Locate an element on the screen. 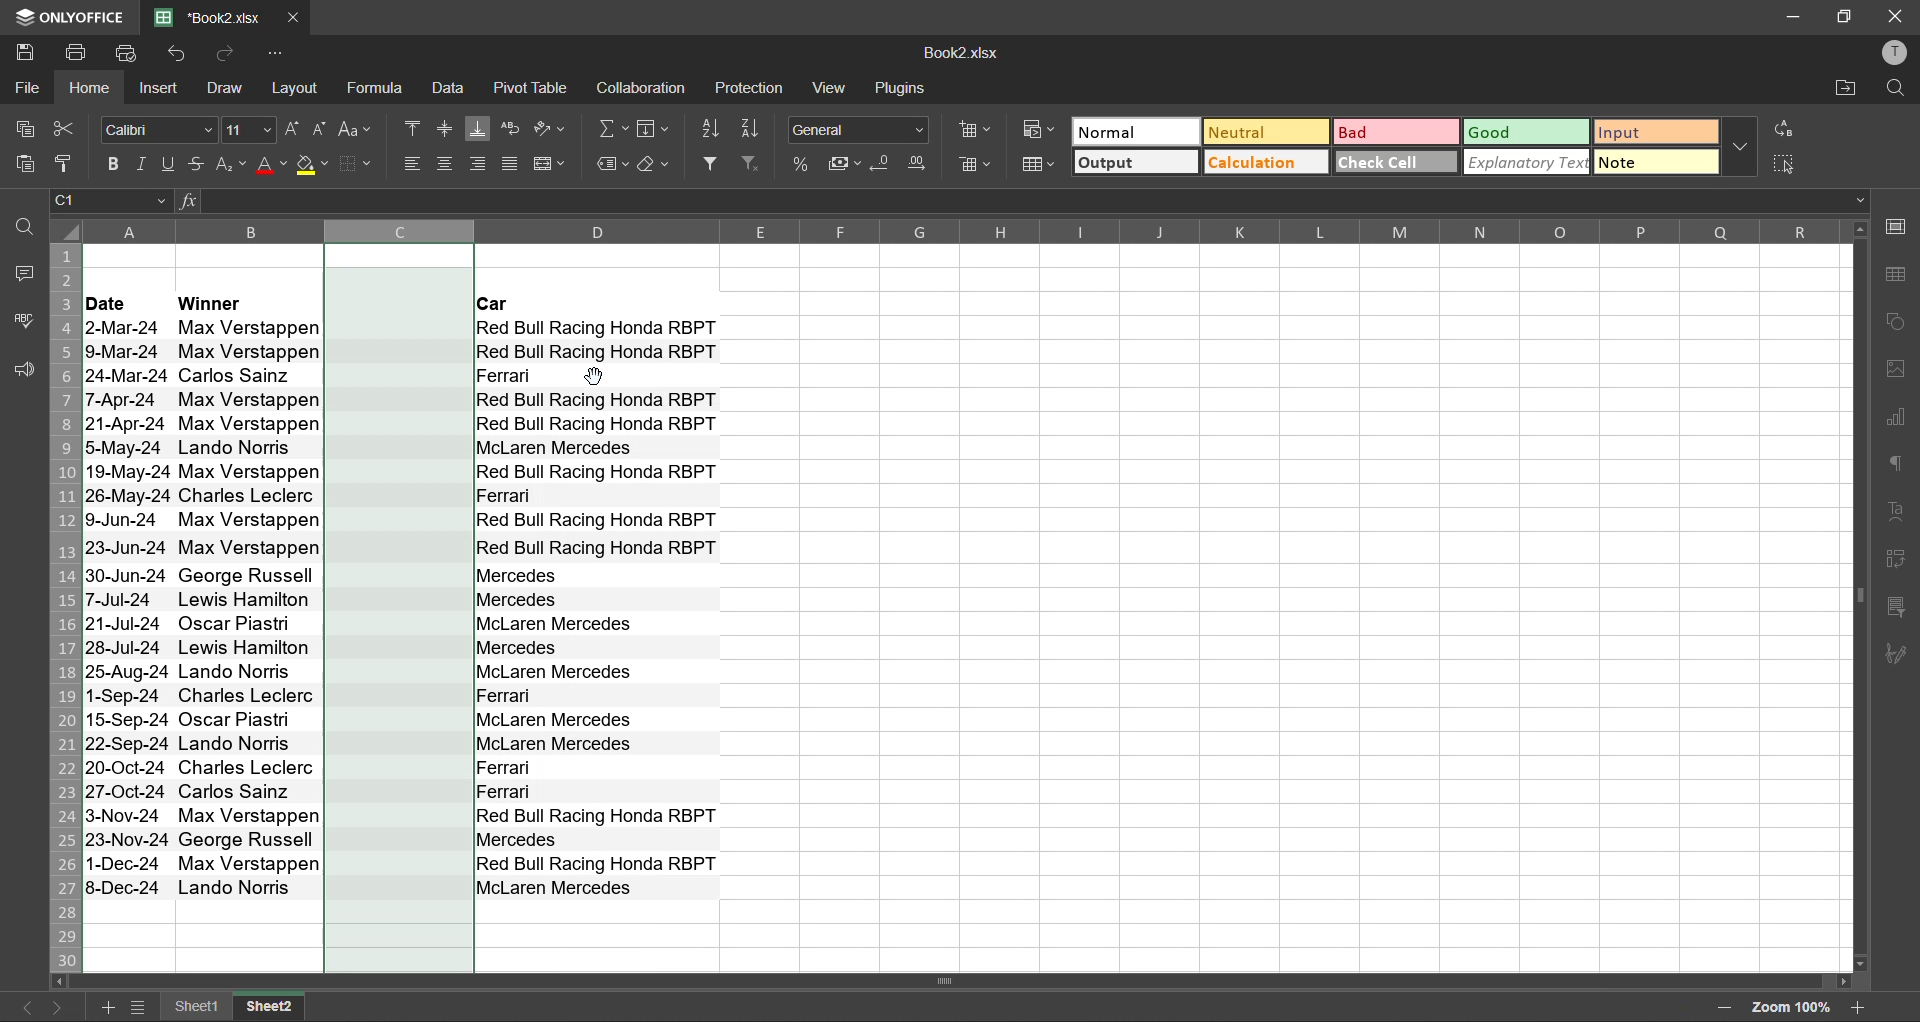 The width and height of the screenshot is (1920, 1022). note is located at coordinates (1653, 165).